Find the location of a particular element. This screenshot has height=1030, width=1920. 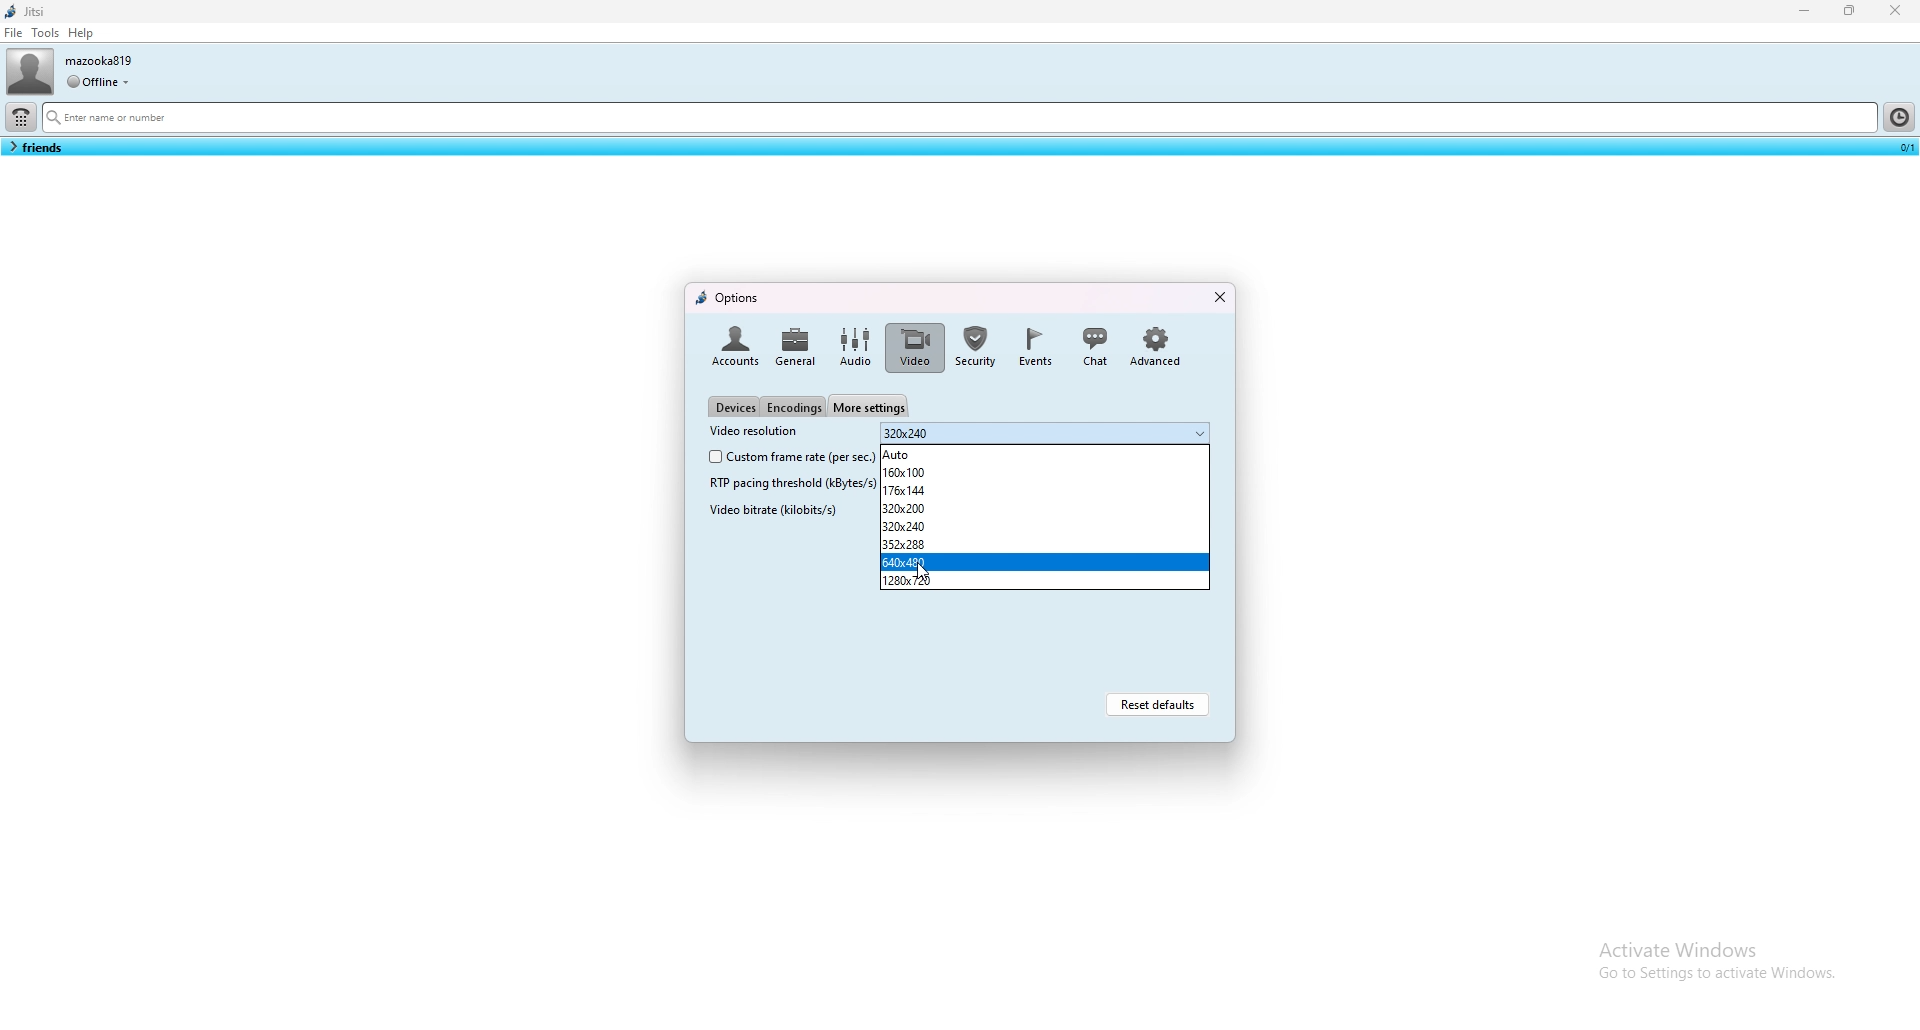

320x240 is located at coordinates (1045, 433).